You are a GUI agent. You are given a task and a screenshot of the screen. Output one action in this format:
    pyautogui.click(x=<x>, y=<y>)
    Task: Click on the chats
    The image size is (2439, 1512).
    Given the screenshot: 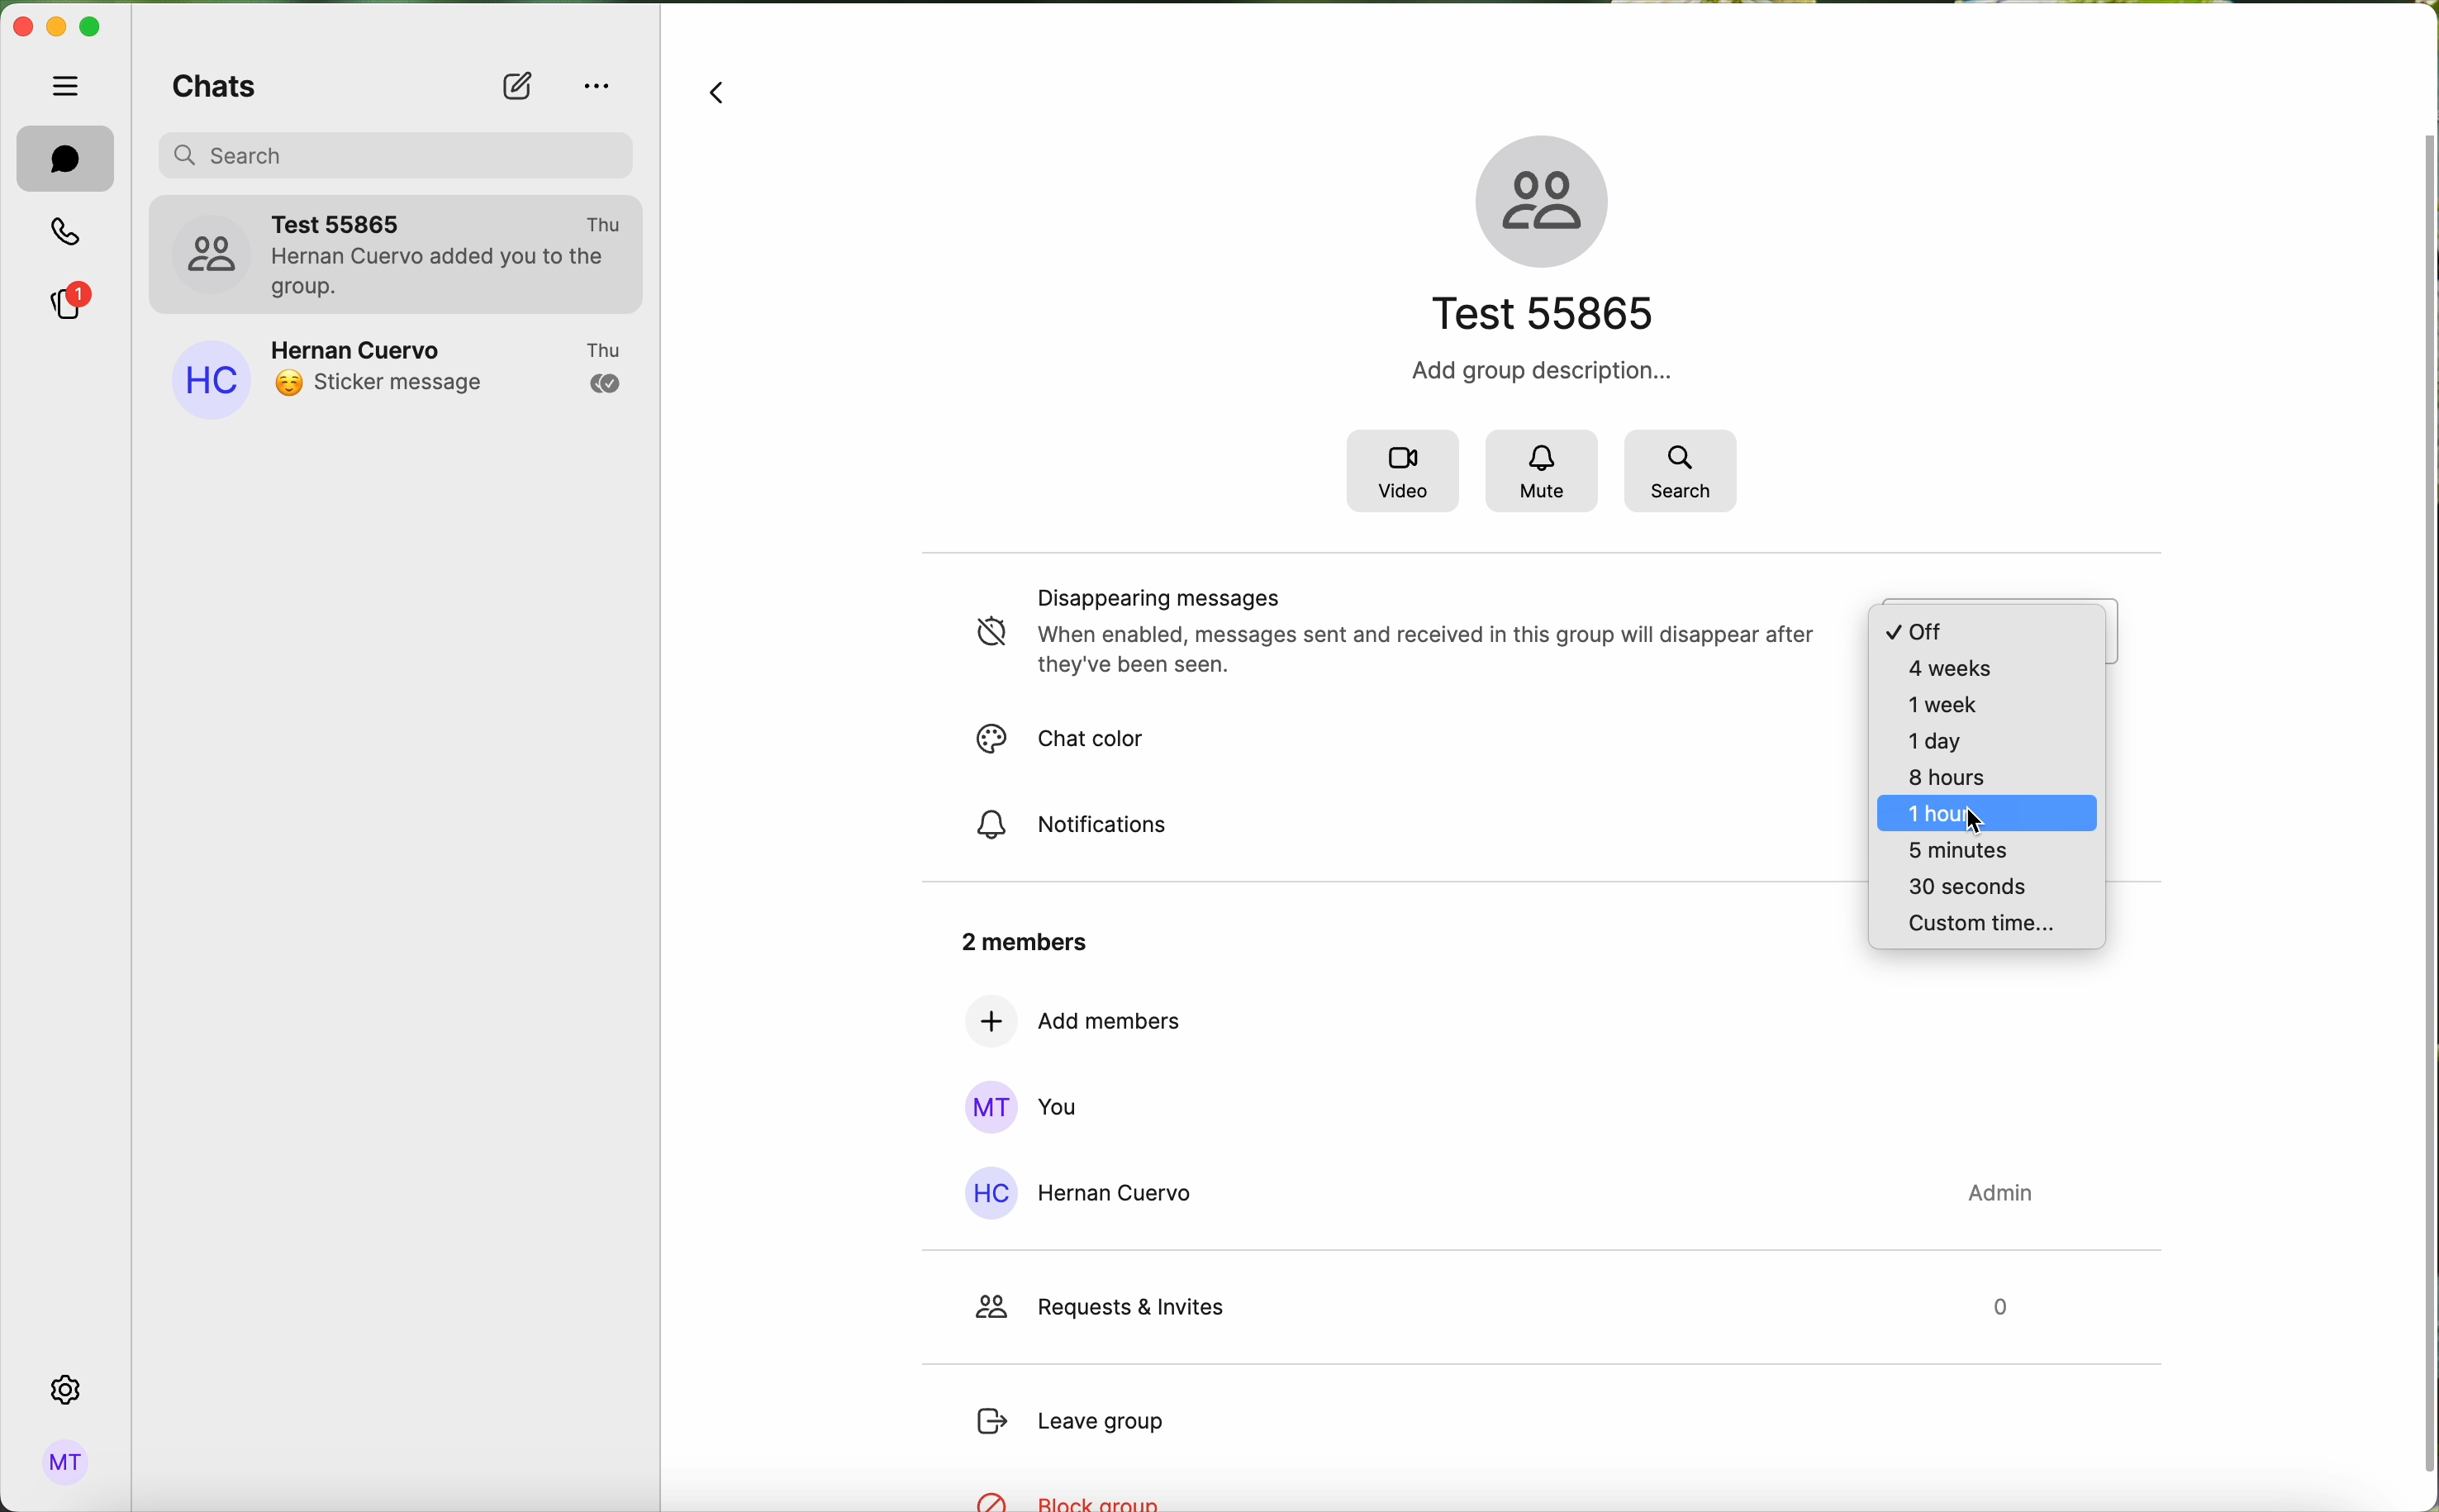 What is the action you would take?
    pyautogui.click(x=209, y=85)
    